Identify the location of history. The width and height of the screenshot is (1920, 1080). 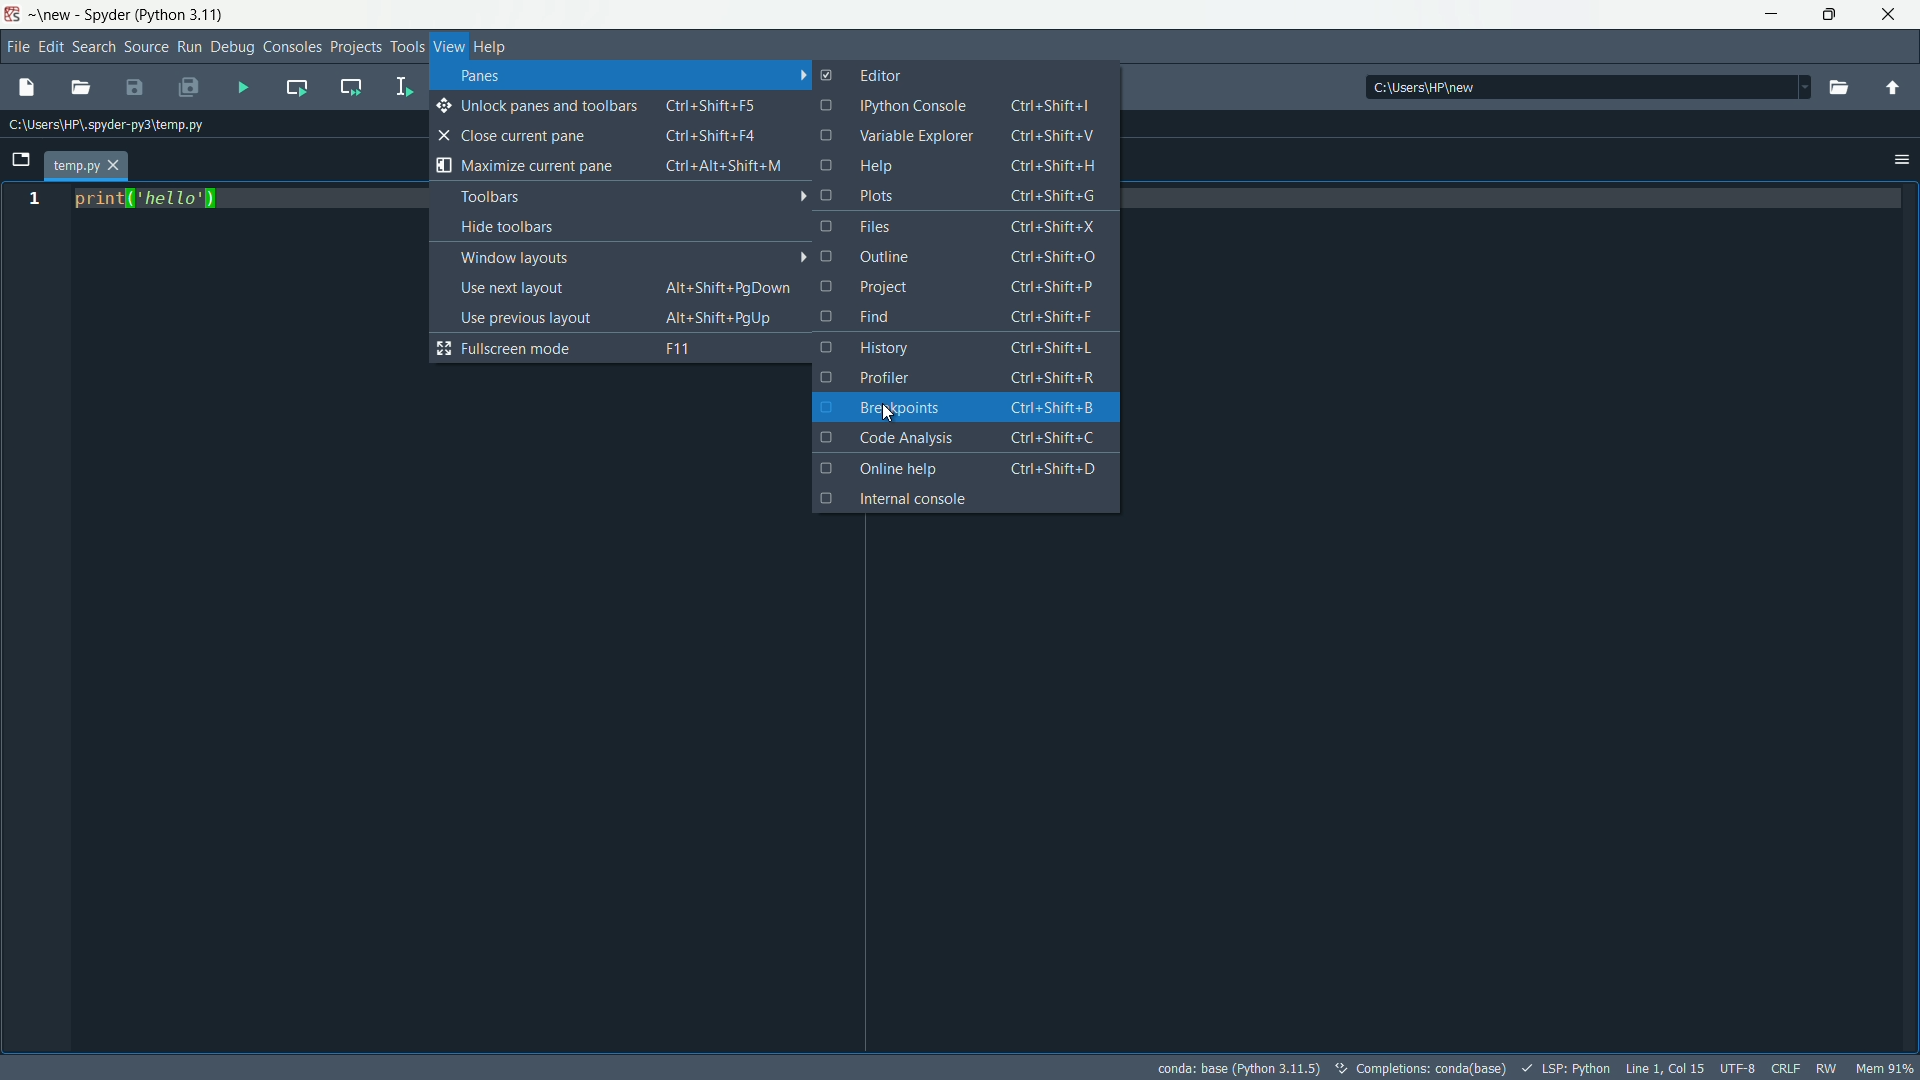
(962, 348).